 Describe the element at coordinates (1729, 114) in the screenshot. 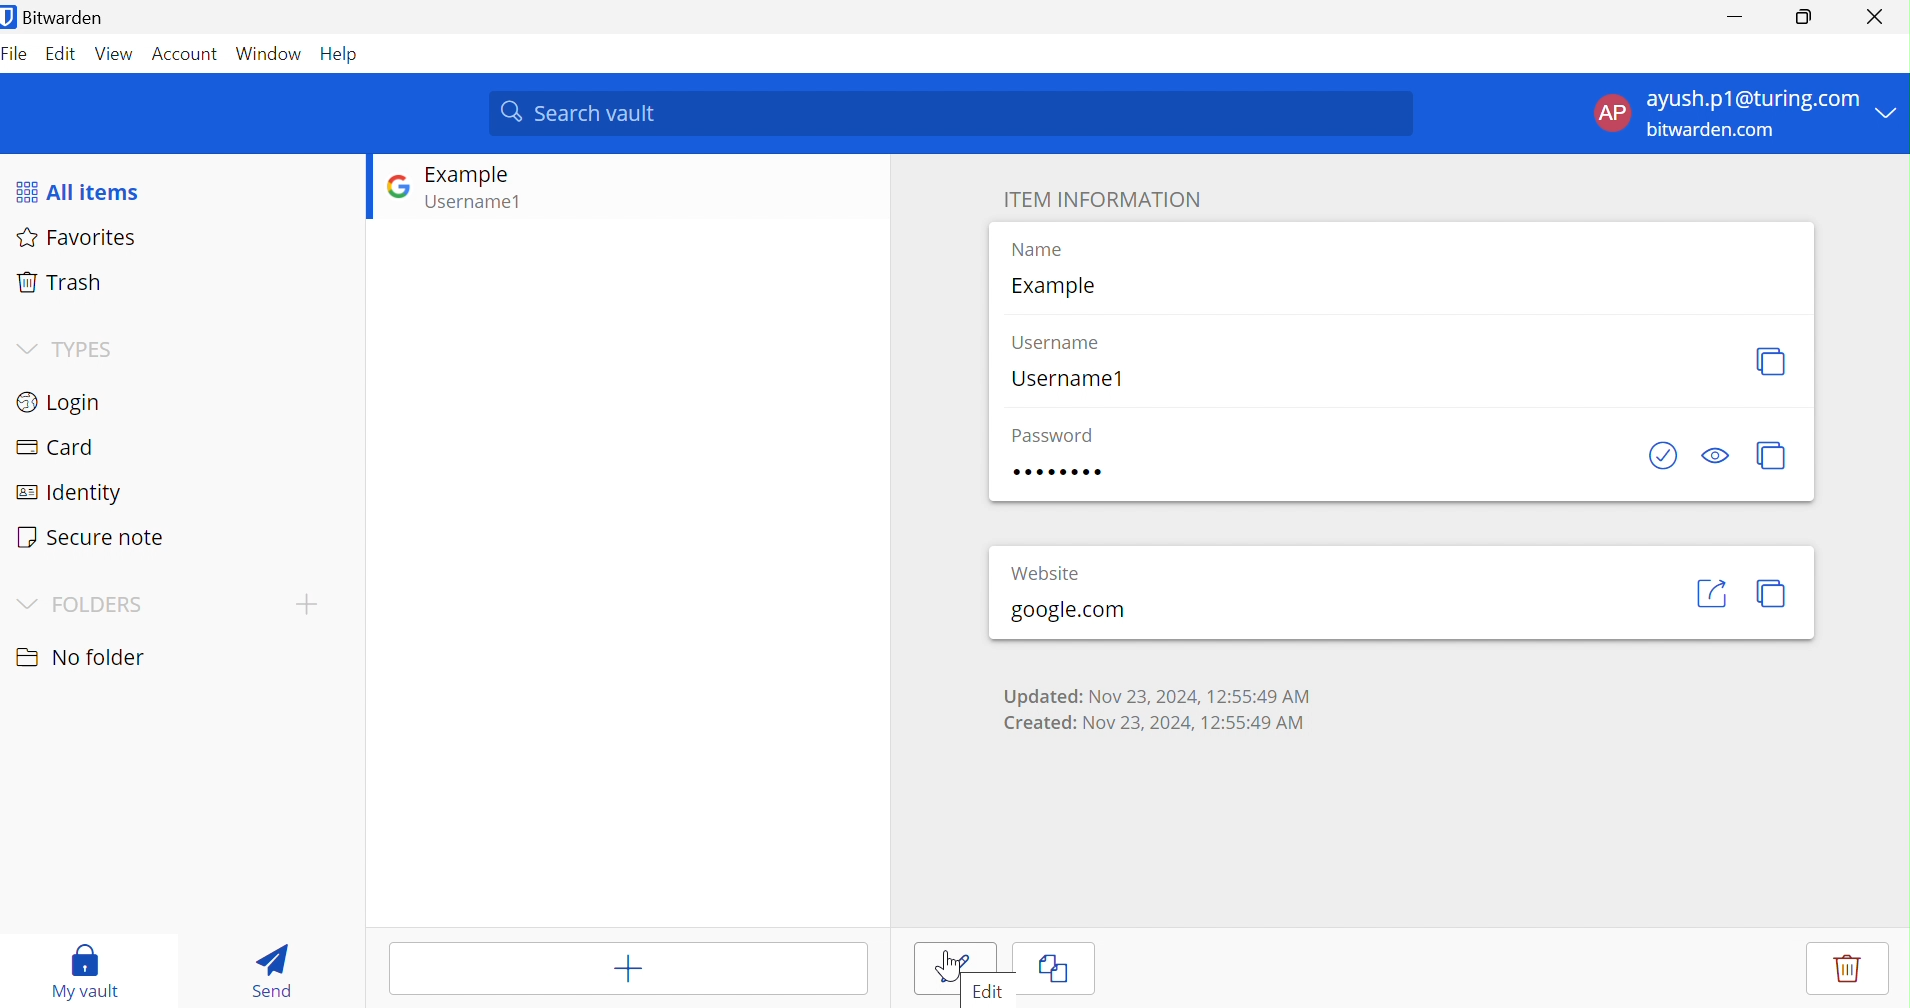

I see `ACCOUNT OPTIONS` at that location.